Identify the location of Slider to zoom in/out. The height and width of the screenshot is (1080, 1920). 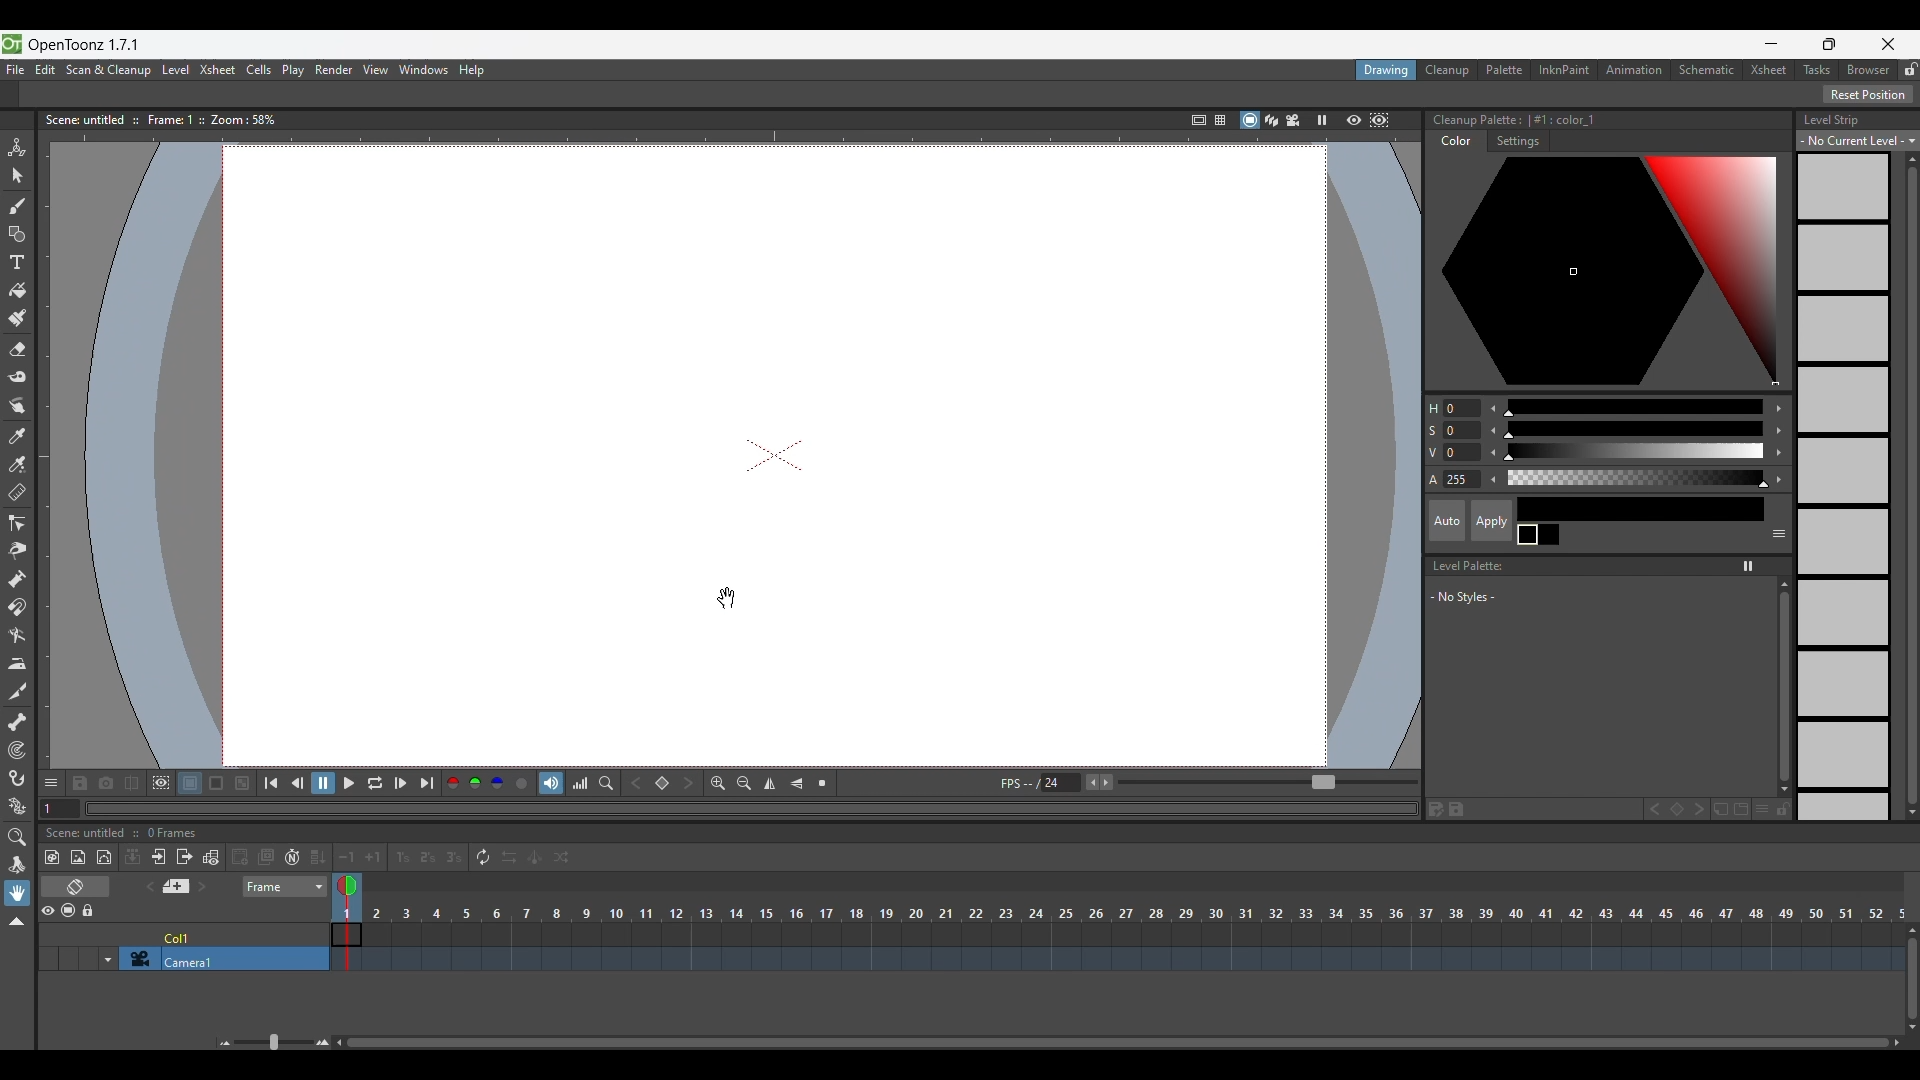
(273, 1043).